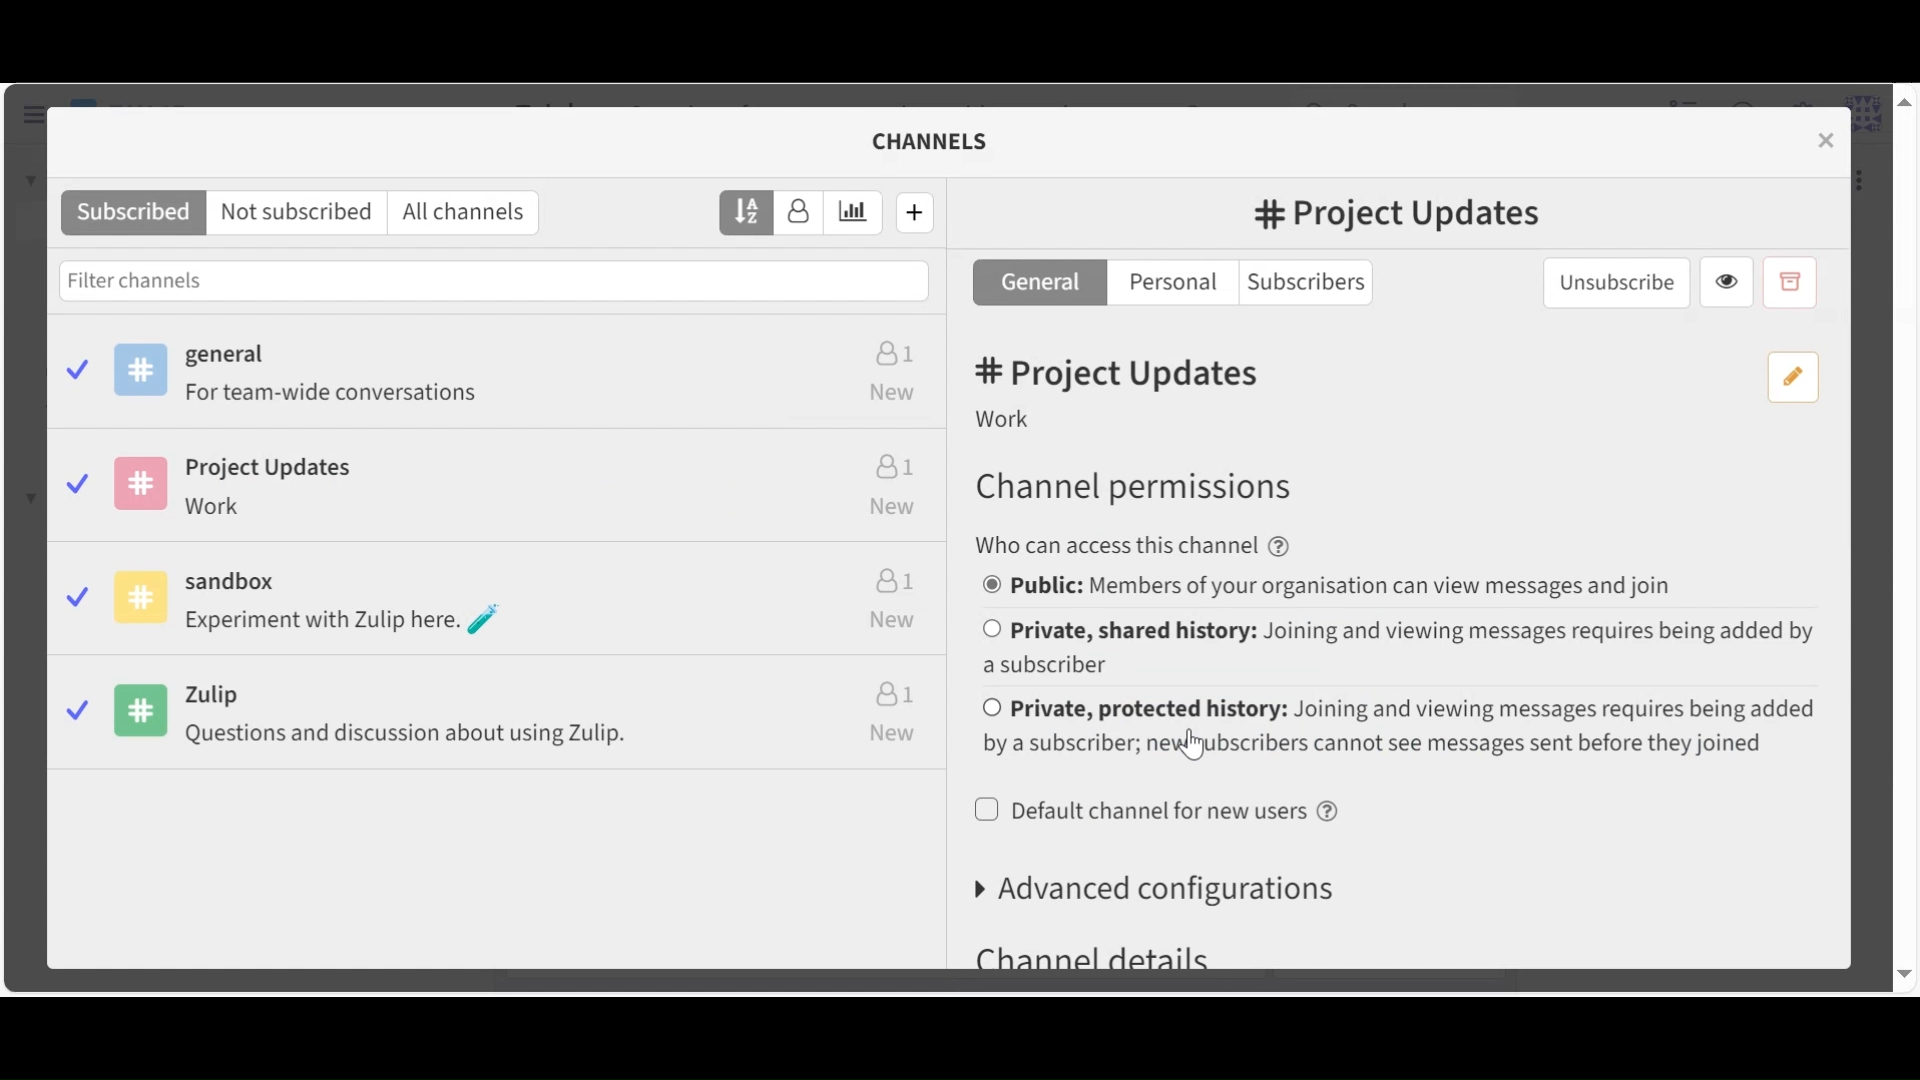 This screenshot has width=1920, height=1080. What do you see at coordinates (755, 212) in the screenshot?
I see `Sort by name` at bounding box center [755, 212].